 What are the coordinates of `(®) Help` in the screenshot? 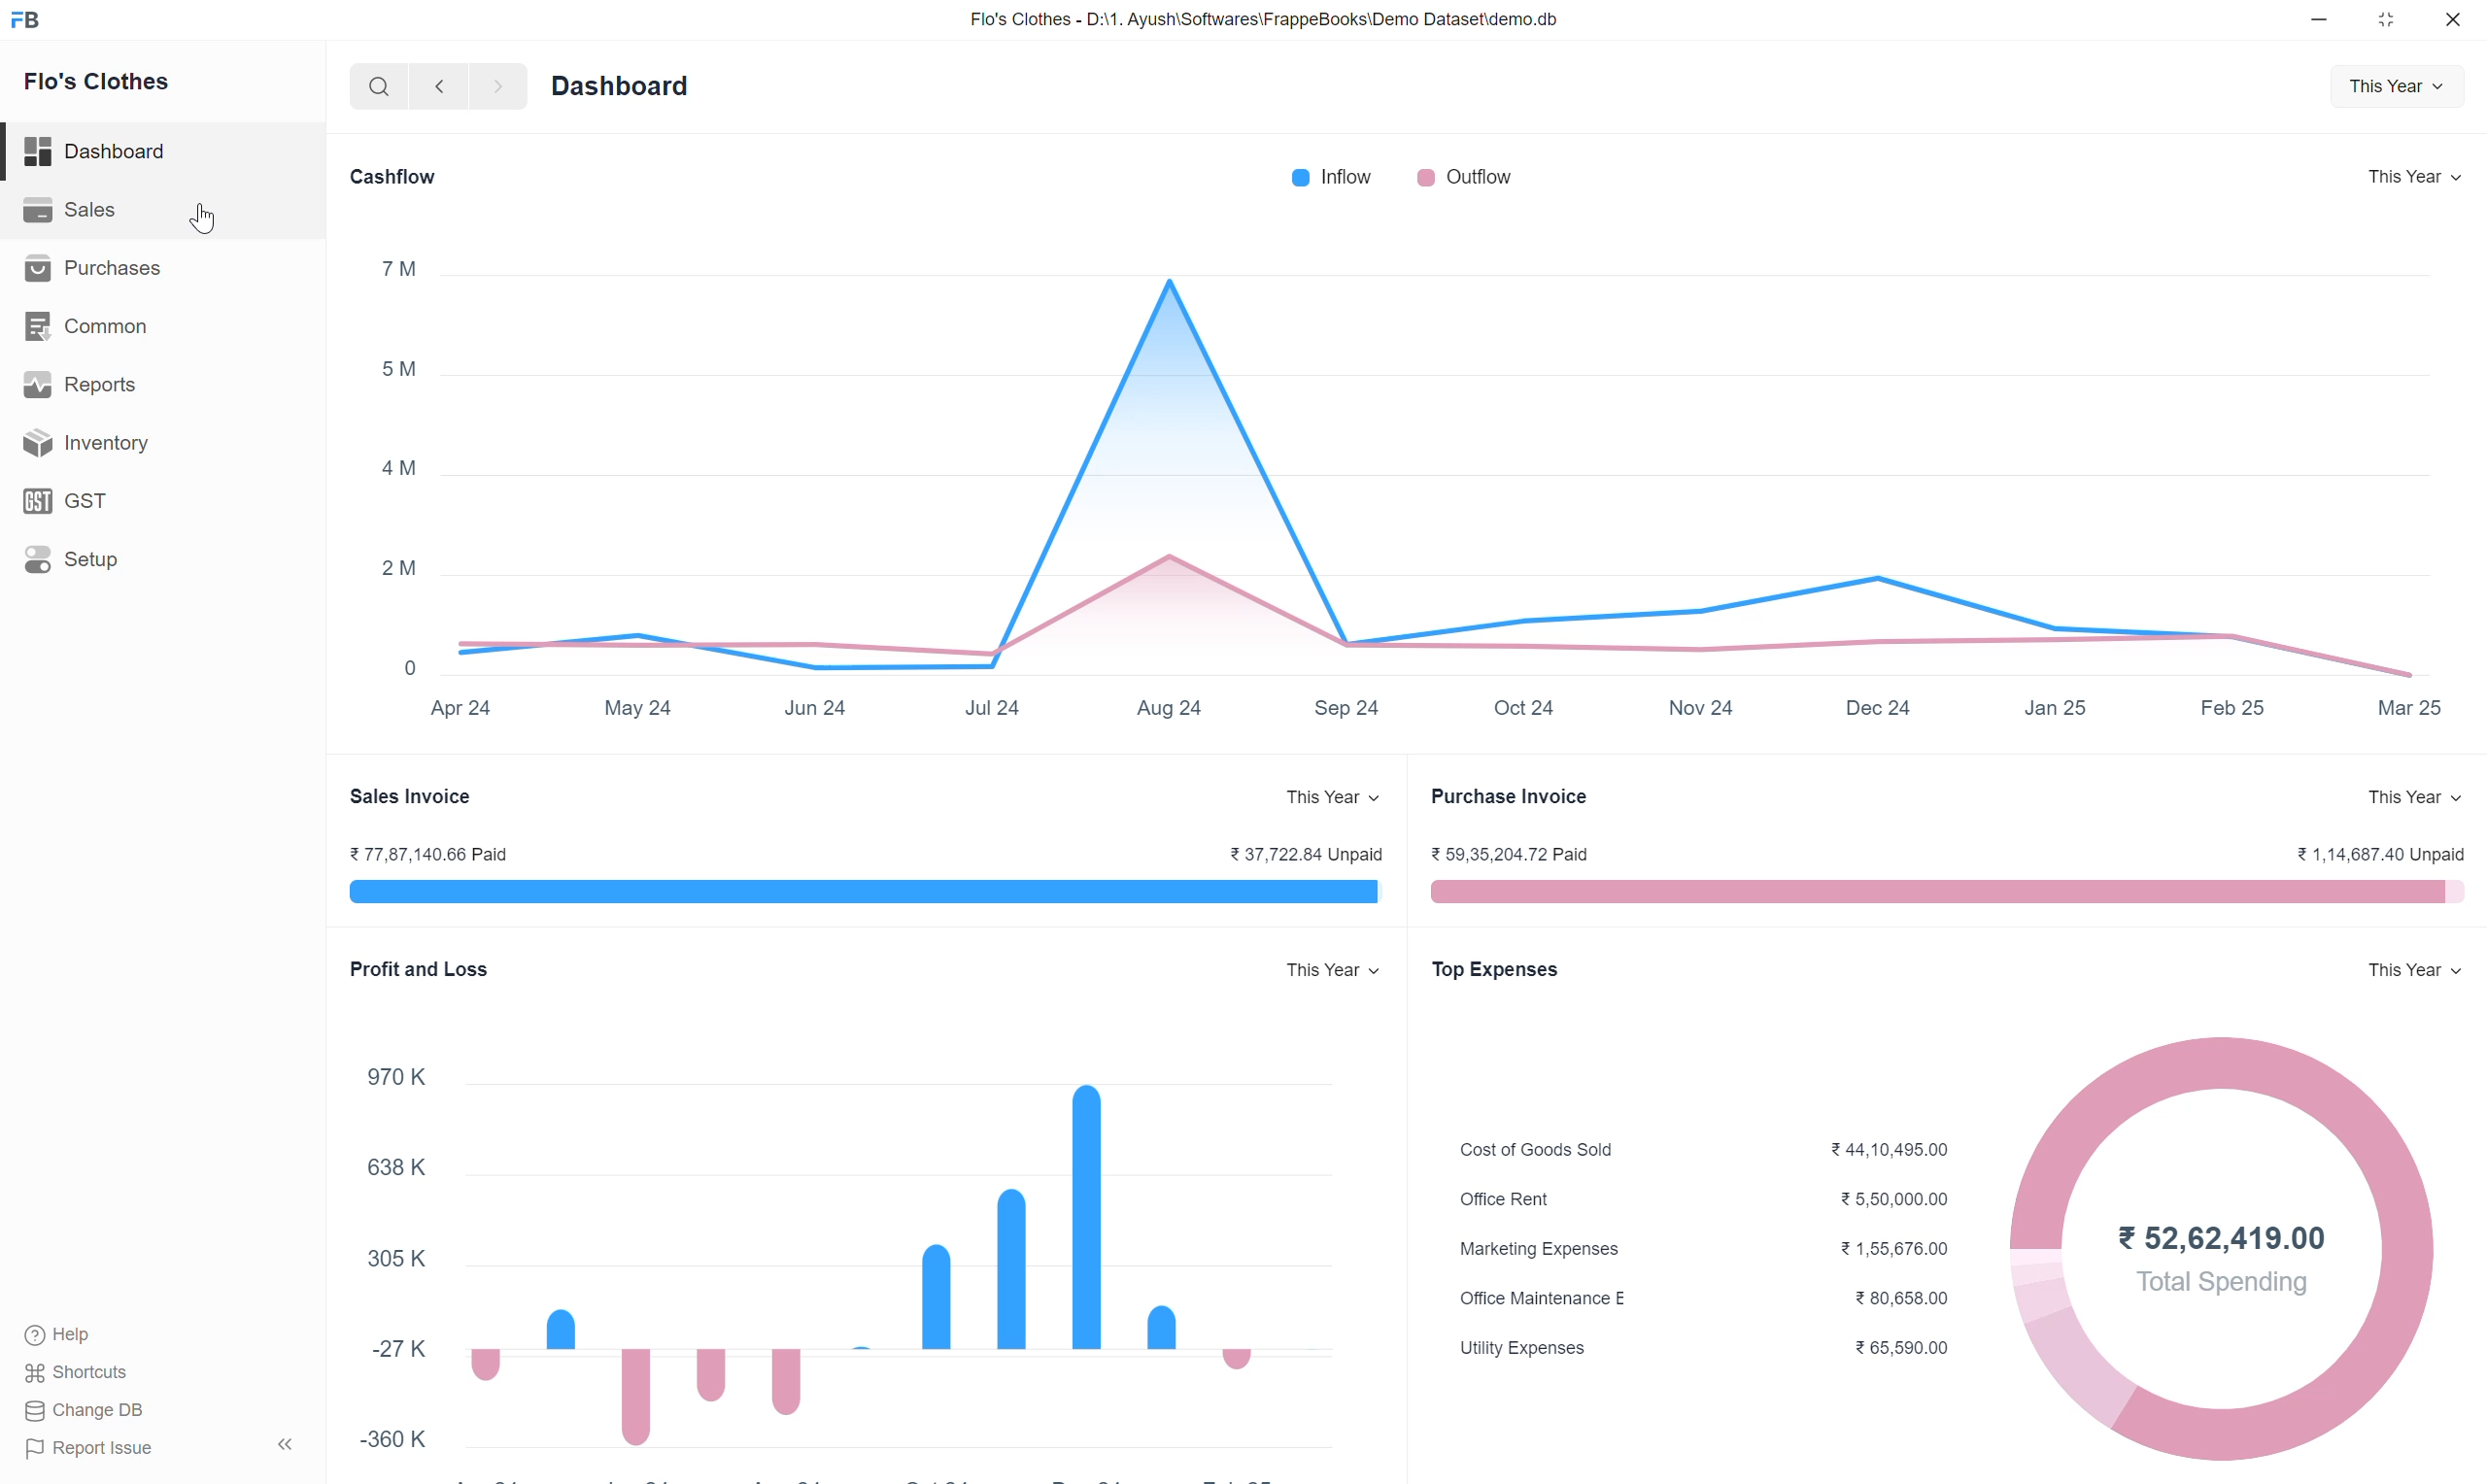 It's located at (50, 1328).